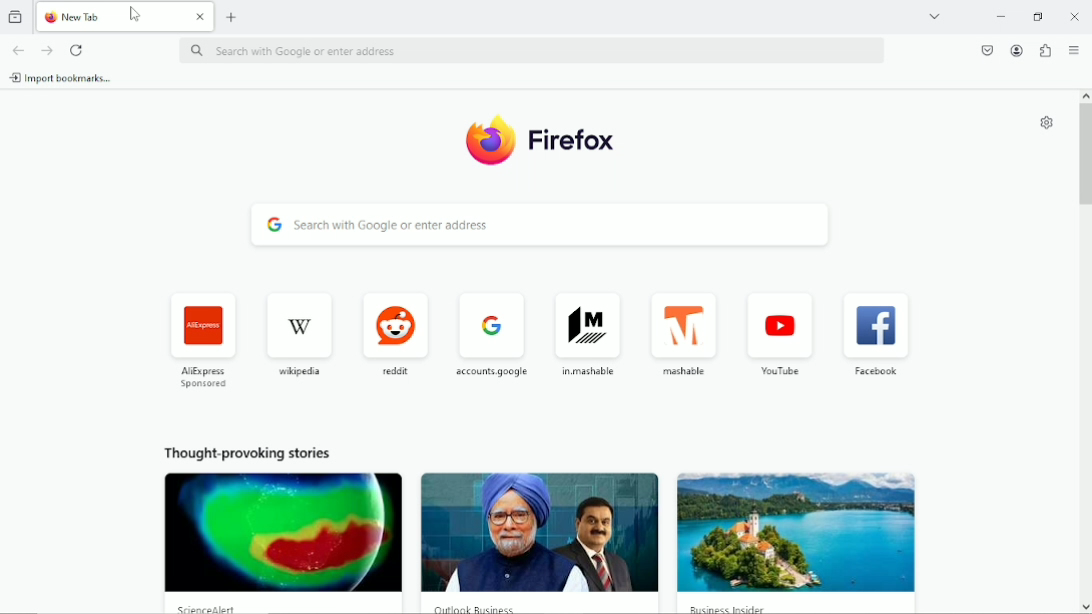 The width and height of the screenshot is (1092, 614). I want to click on Restore down, so click(1035, 17).